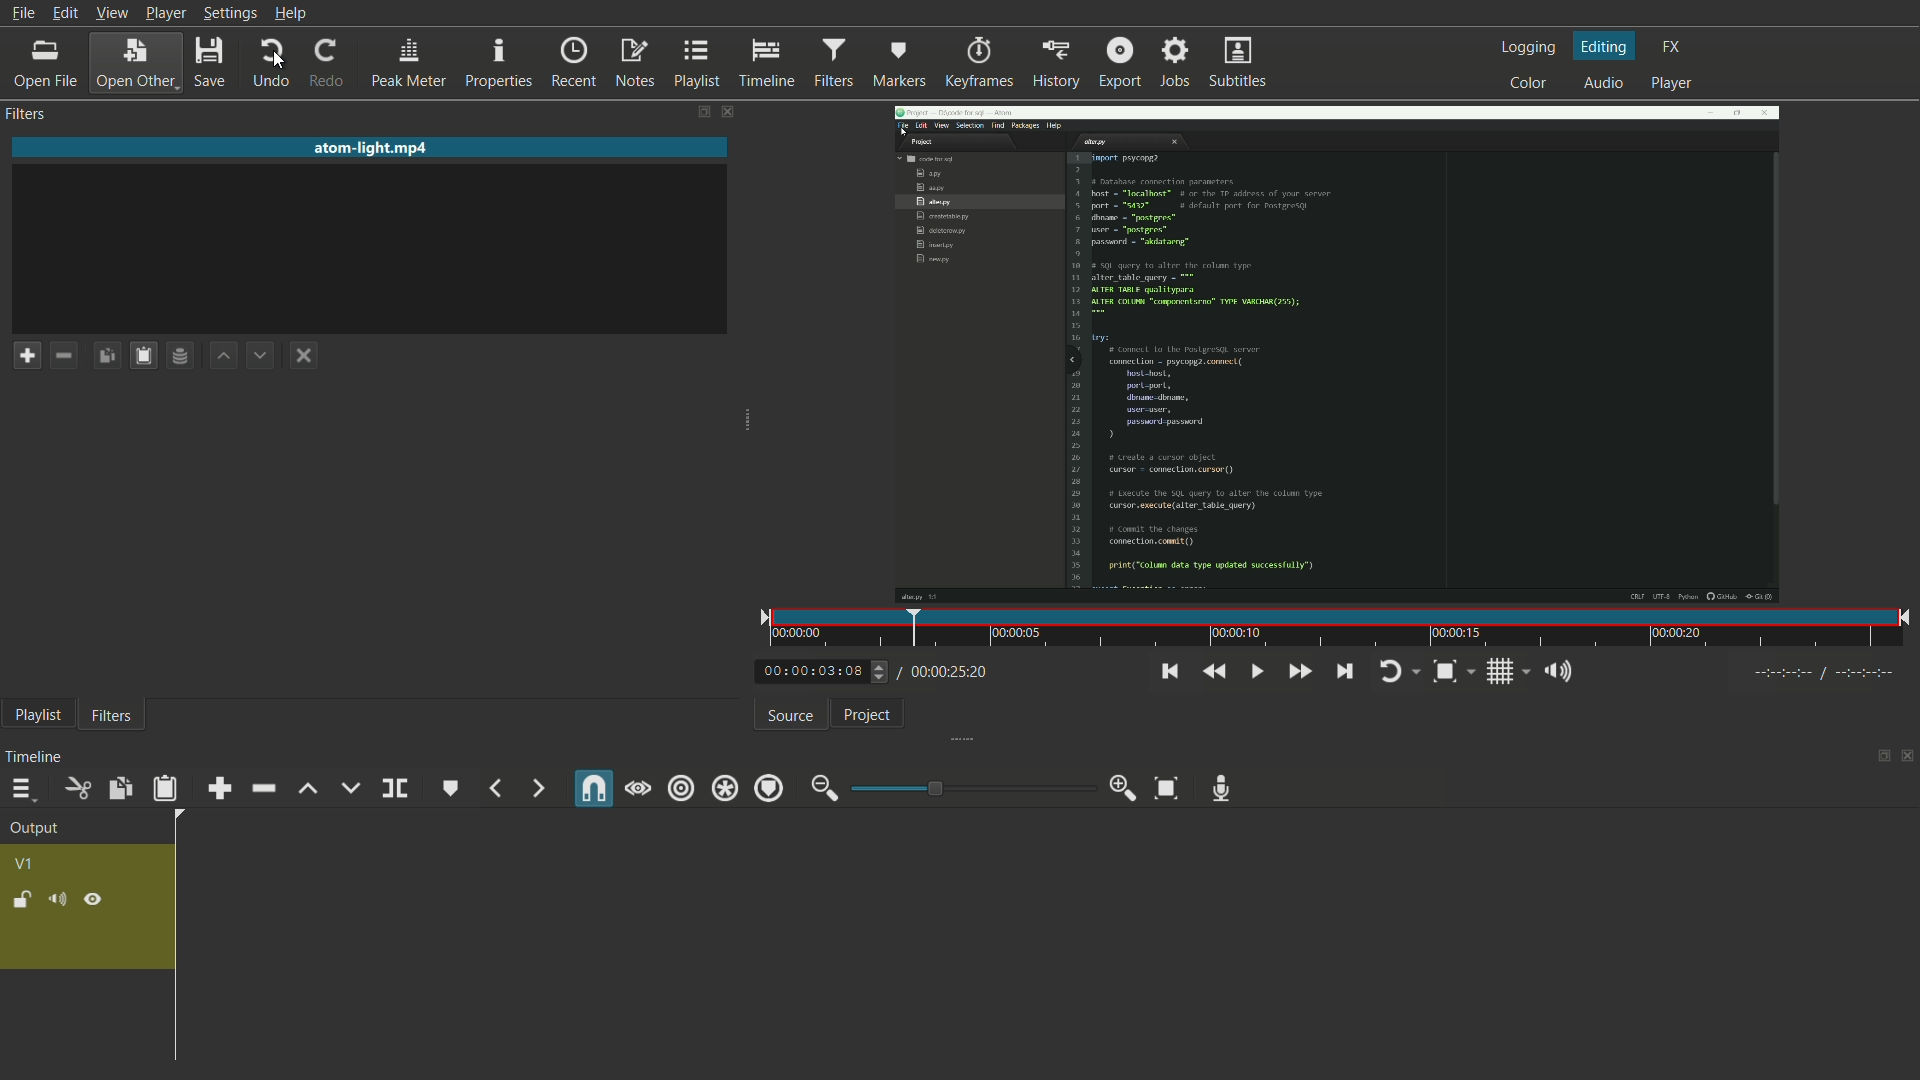  What do you see at coordinates (501, 63) in the screenshot?
I see `properties` at bounding box center [501, 63].